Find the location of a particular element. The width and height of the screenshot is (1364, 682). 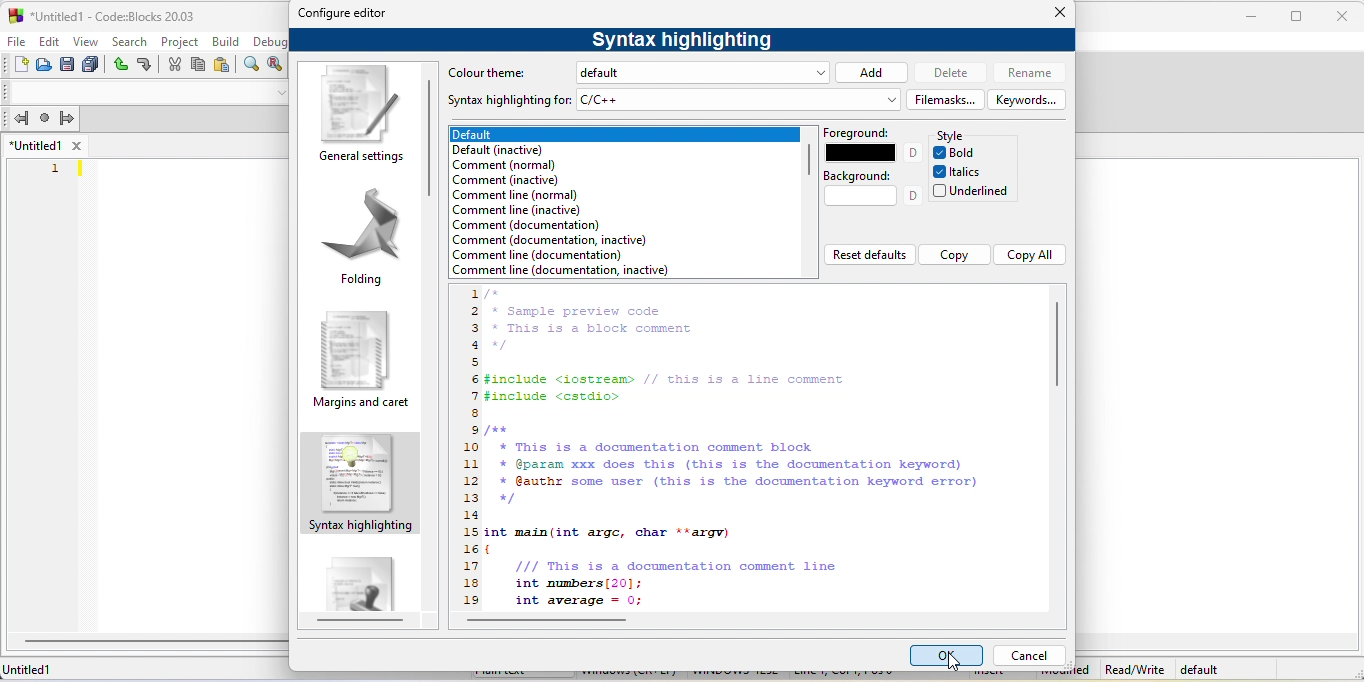

close is located at coordinates (1341, 17).